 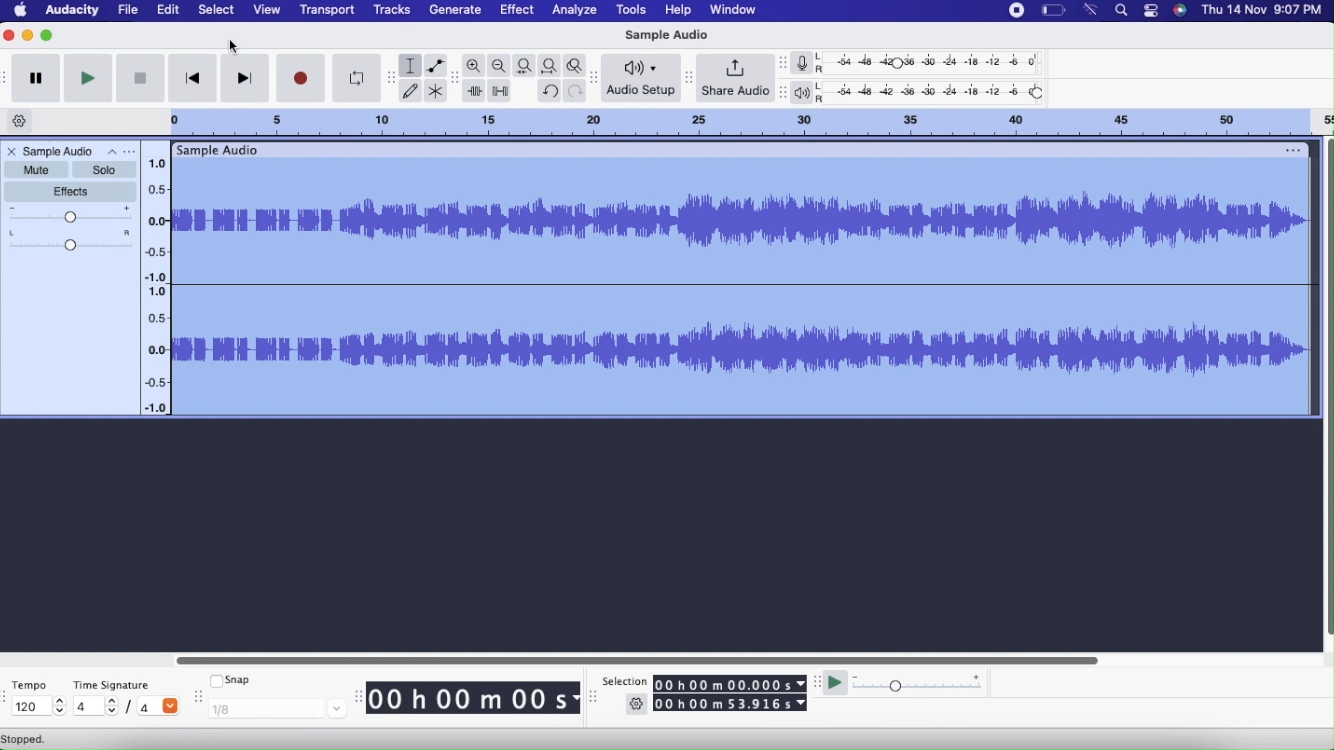 What do you see at coordinates (37, 79) in the screenshot?
I see `Pause` at bounding box center [37, 79].